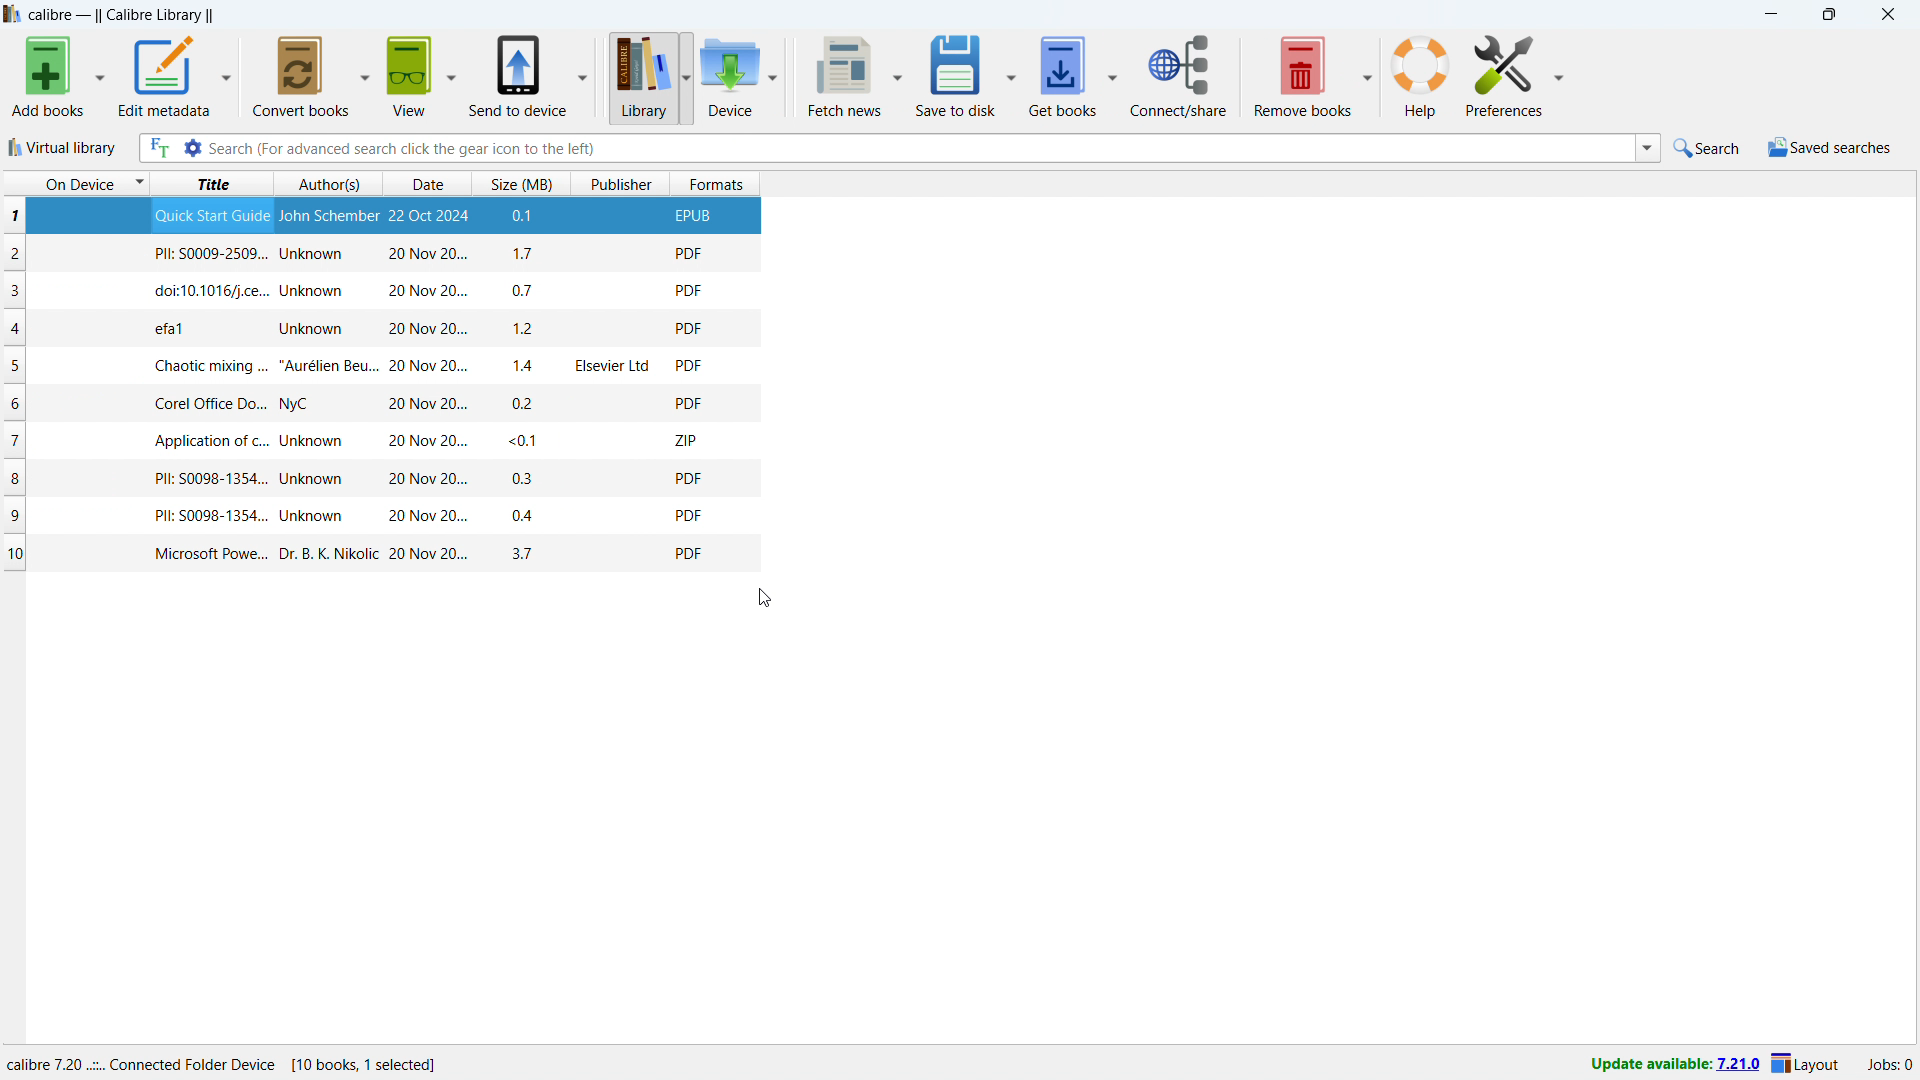  Describe the element at coordinates (157, 147) in the screenshot. I see `full text search` at that location.